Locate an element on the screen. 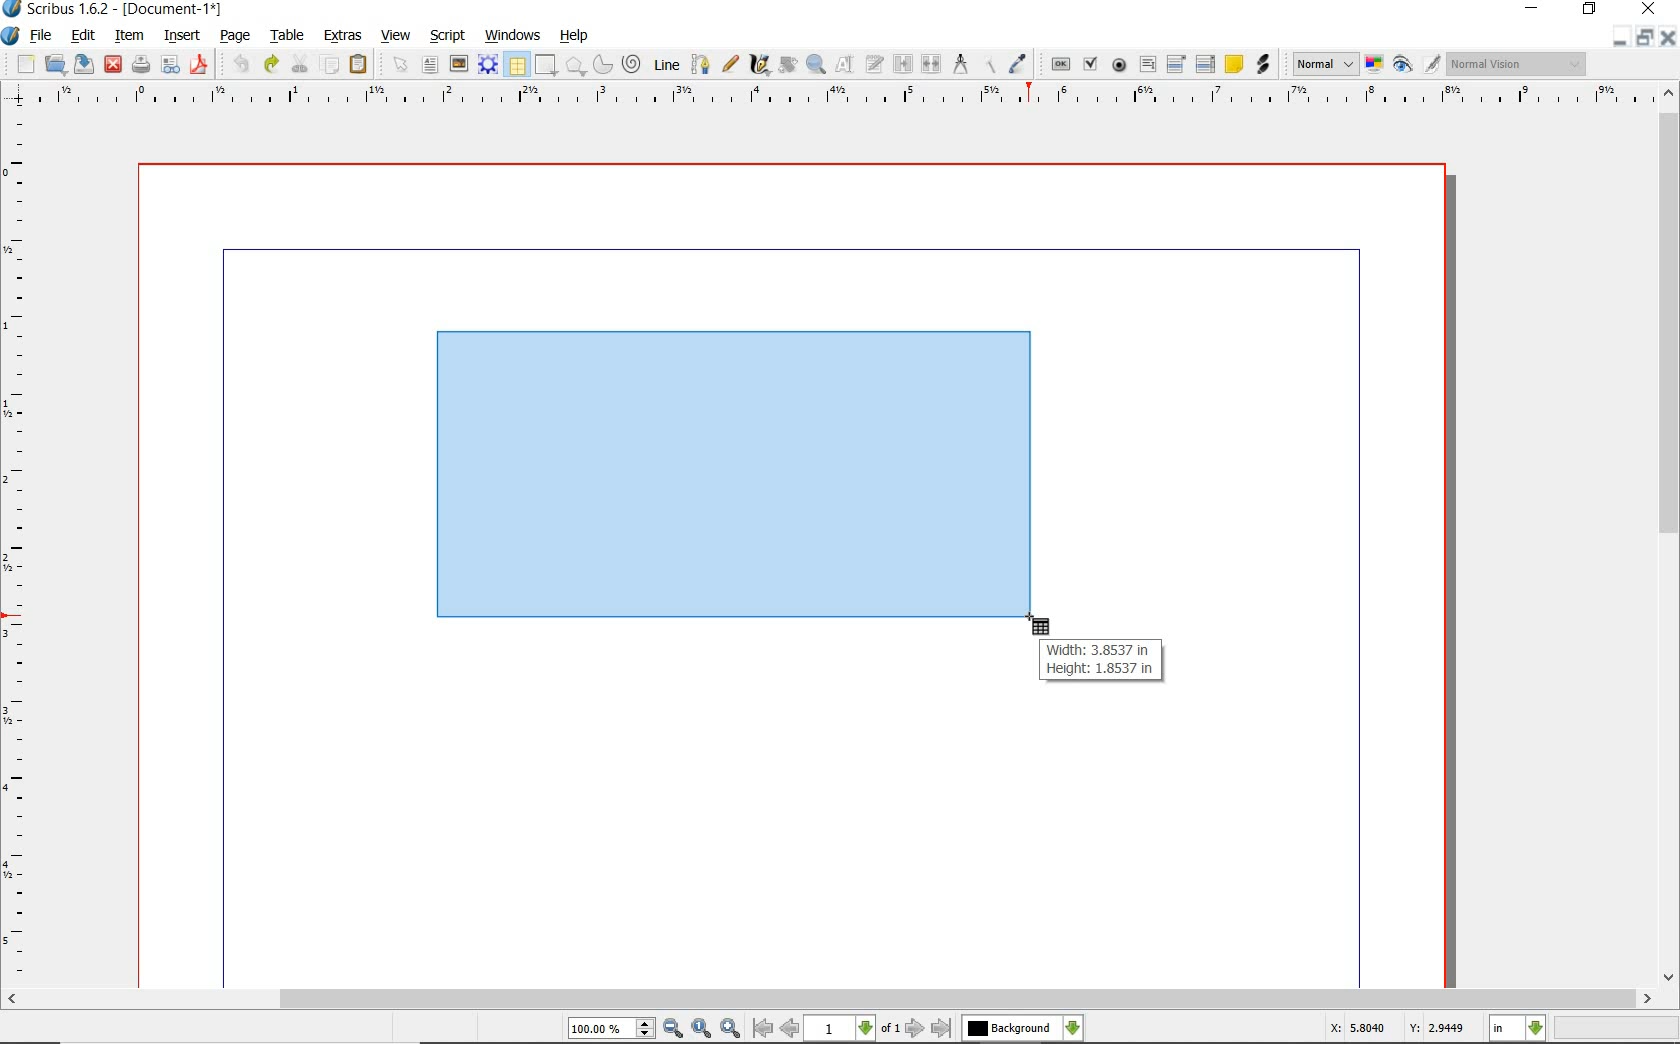 Image resolution: width=1680 pixels, height=1044 pixels. image is located at coordinates (459, 65).